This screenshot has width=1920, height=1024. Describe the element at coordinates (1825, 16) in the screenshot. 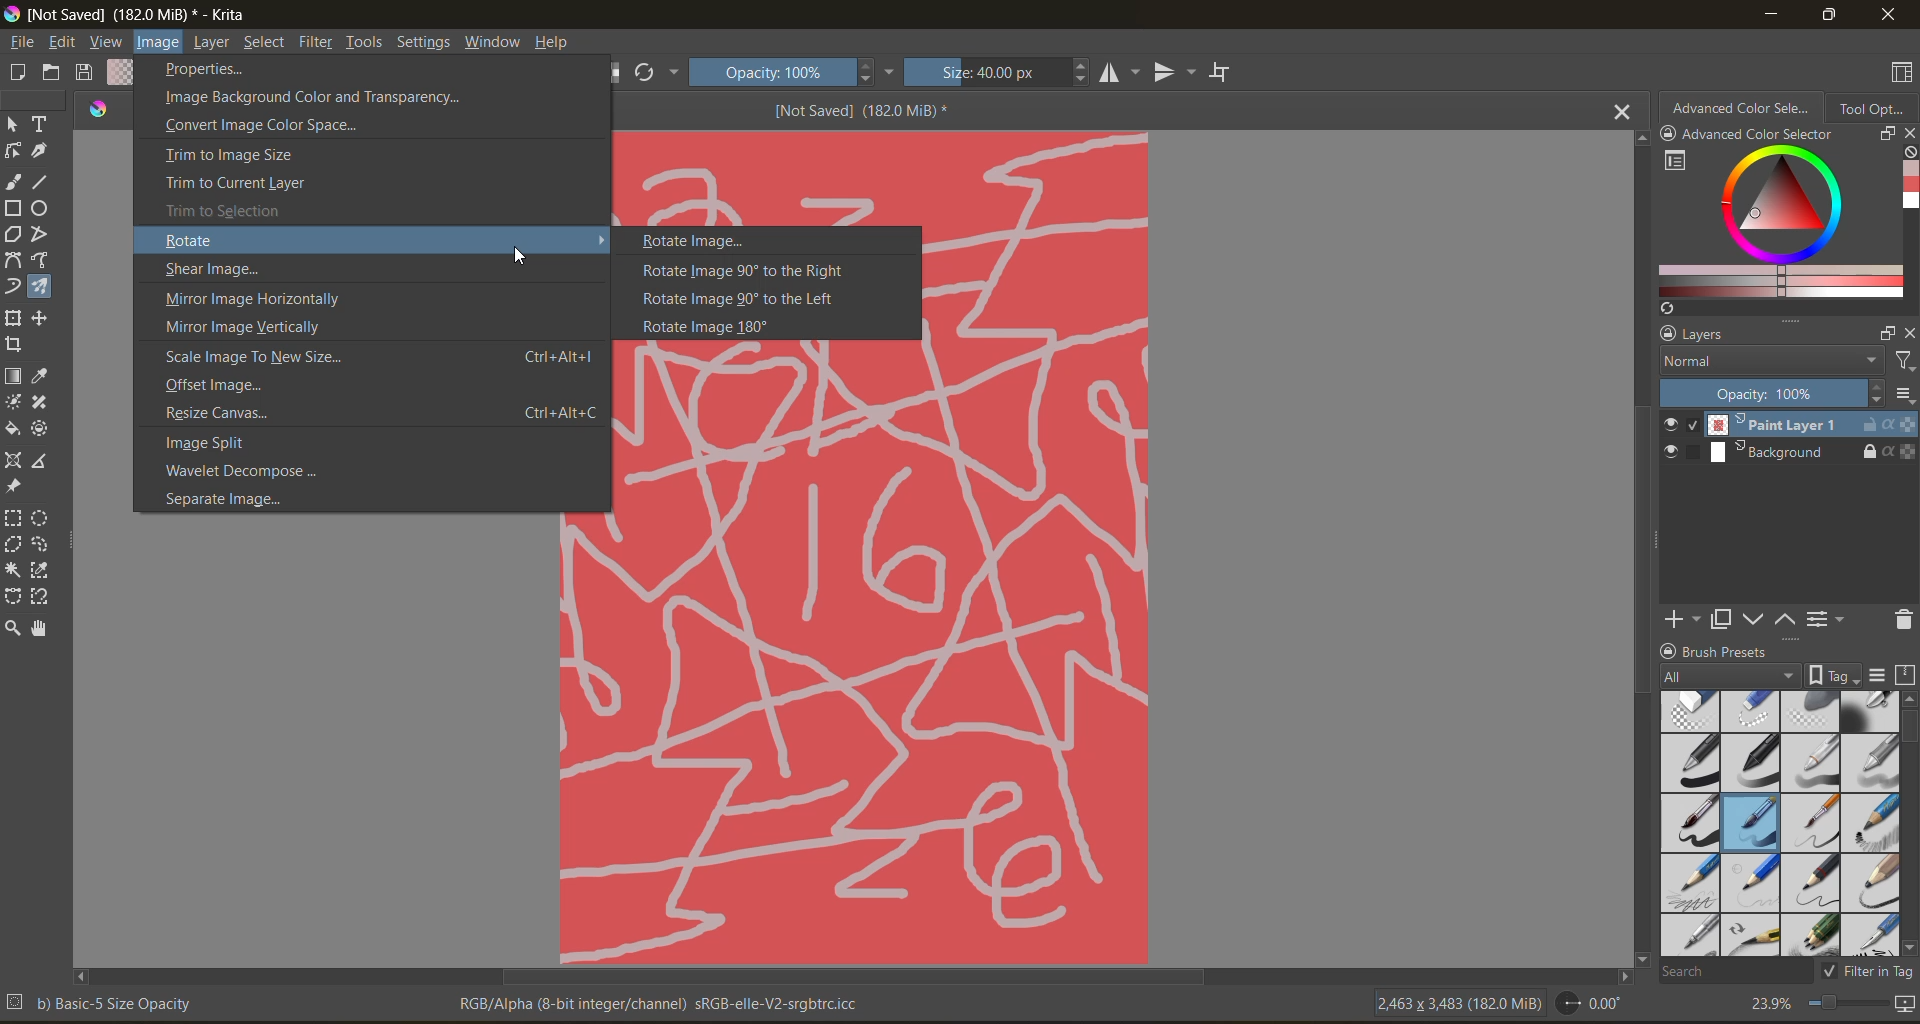

I see `maximize` at that location.